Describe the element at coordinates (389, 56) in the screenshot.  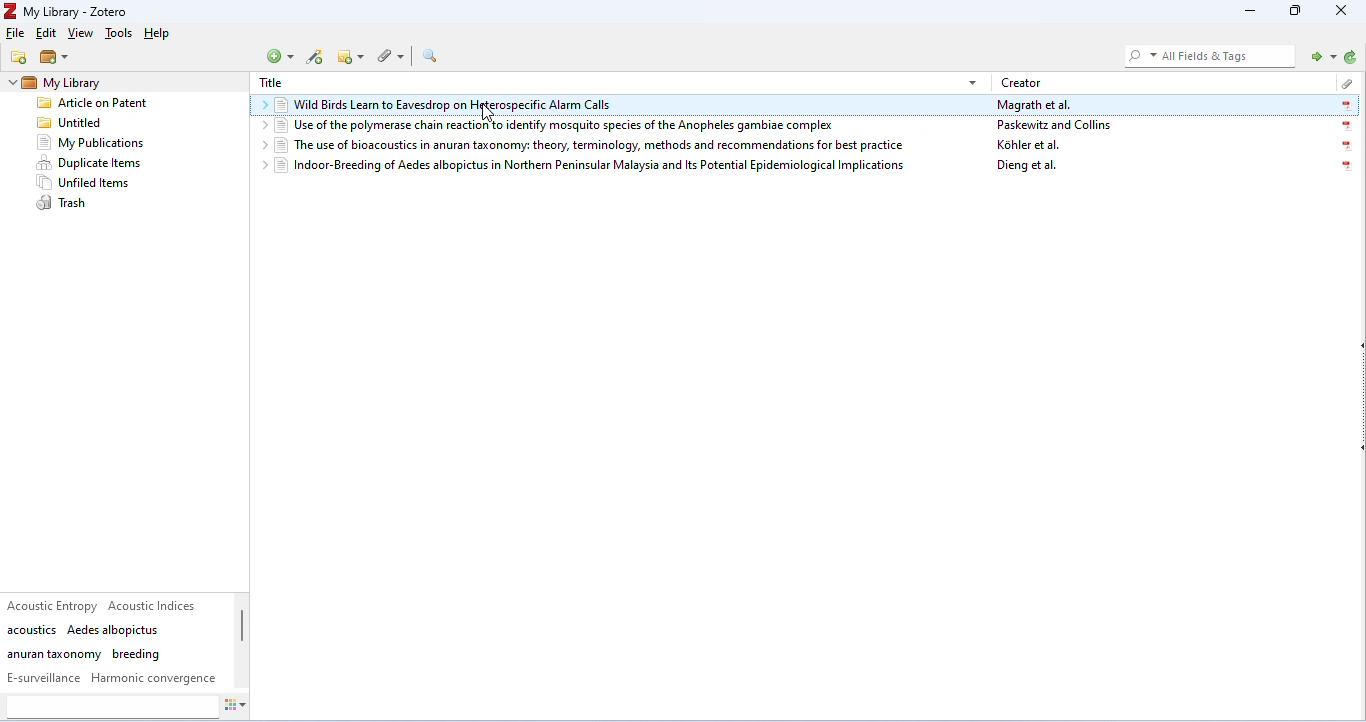
I see `attachment` at that location.